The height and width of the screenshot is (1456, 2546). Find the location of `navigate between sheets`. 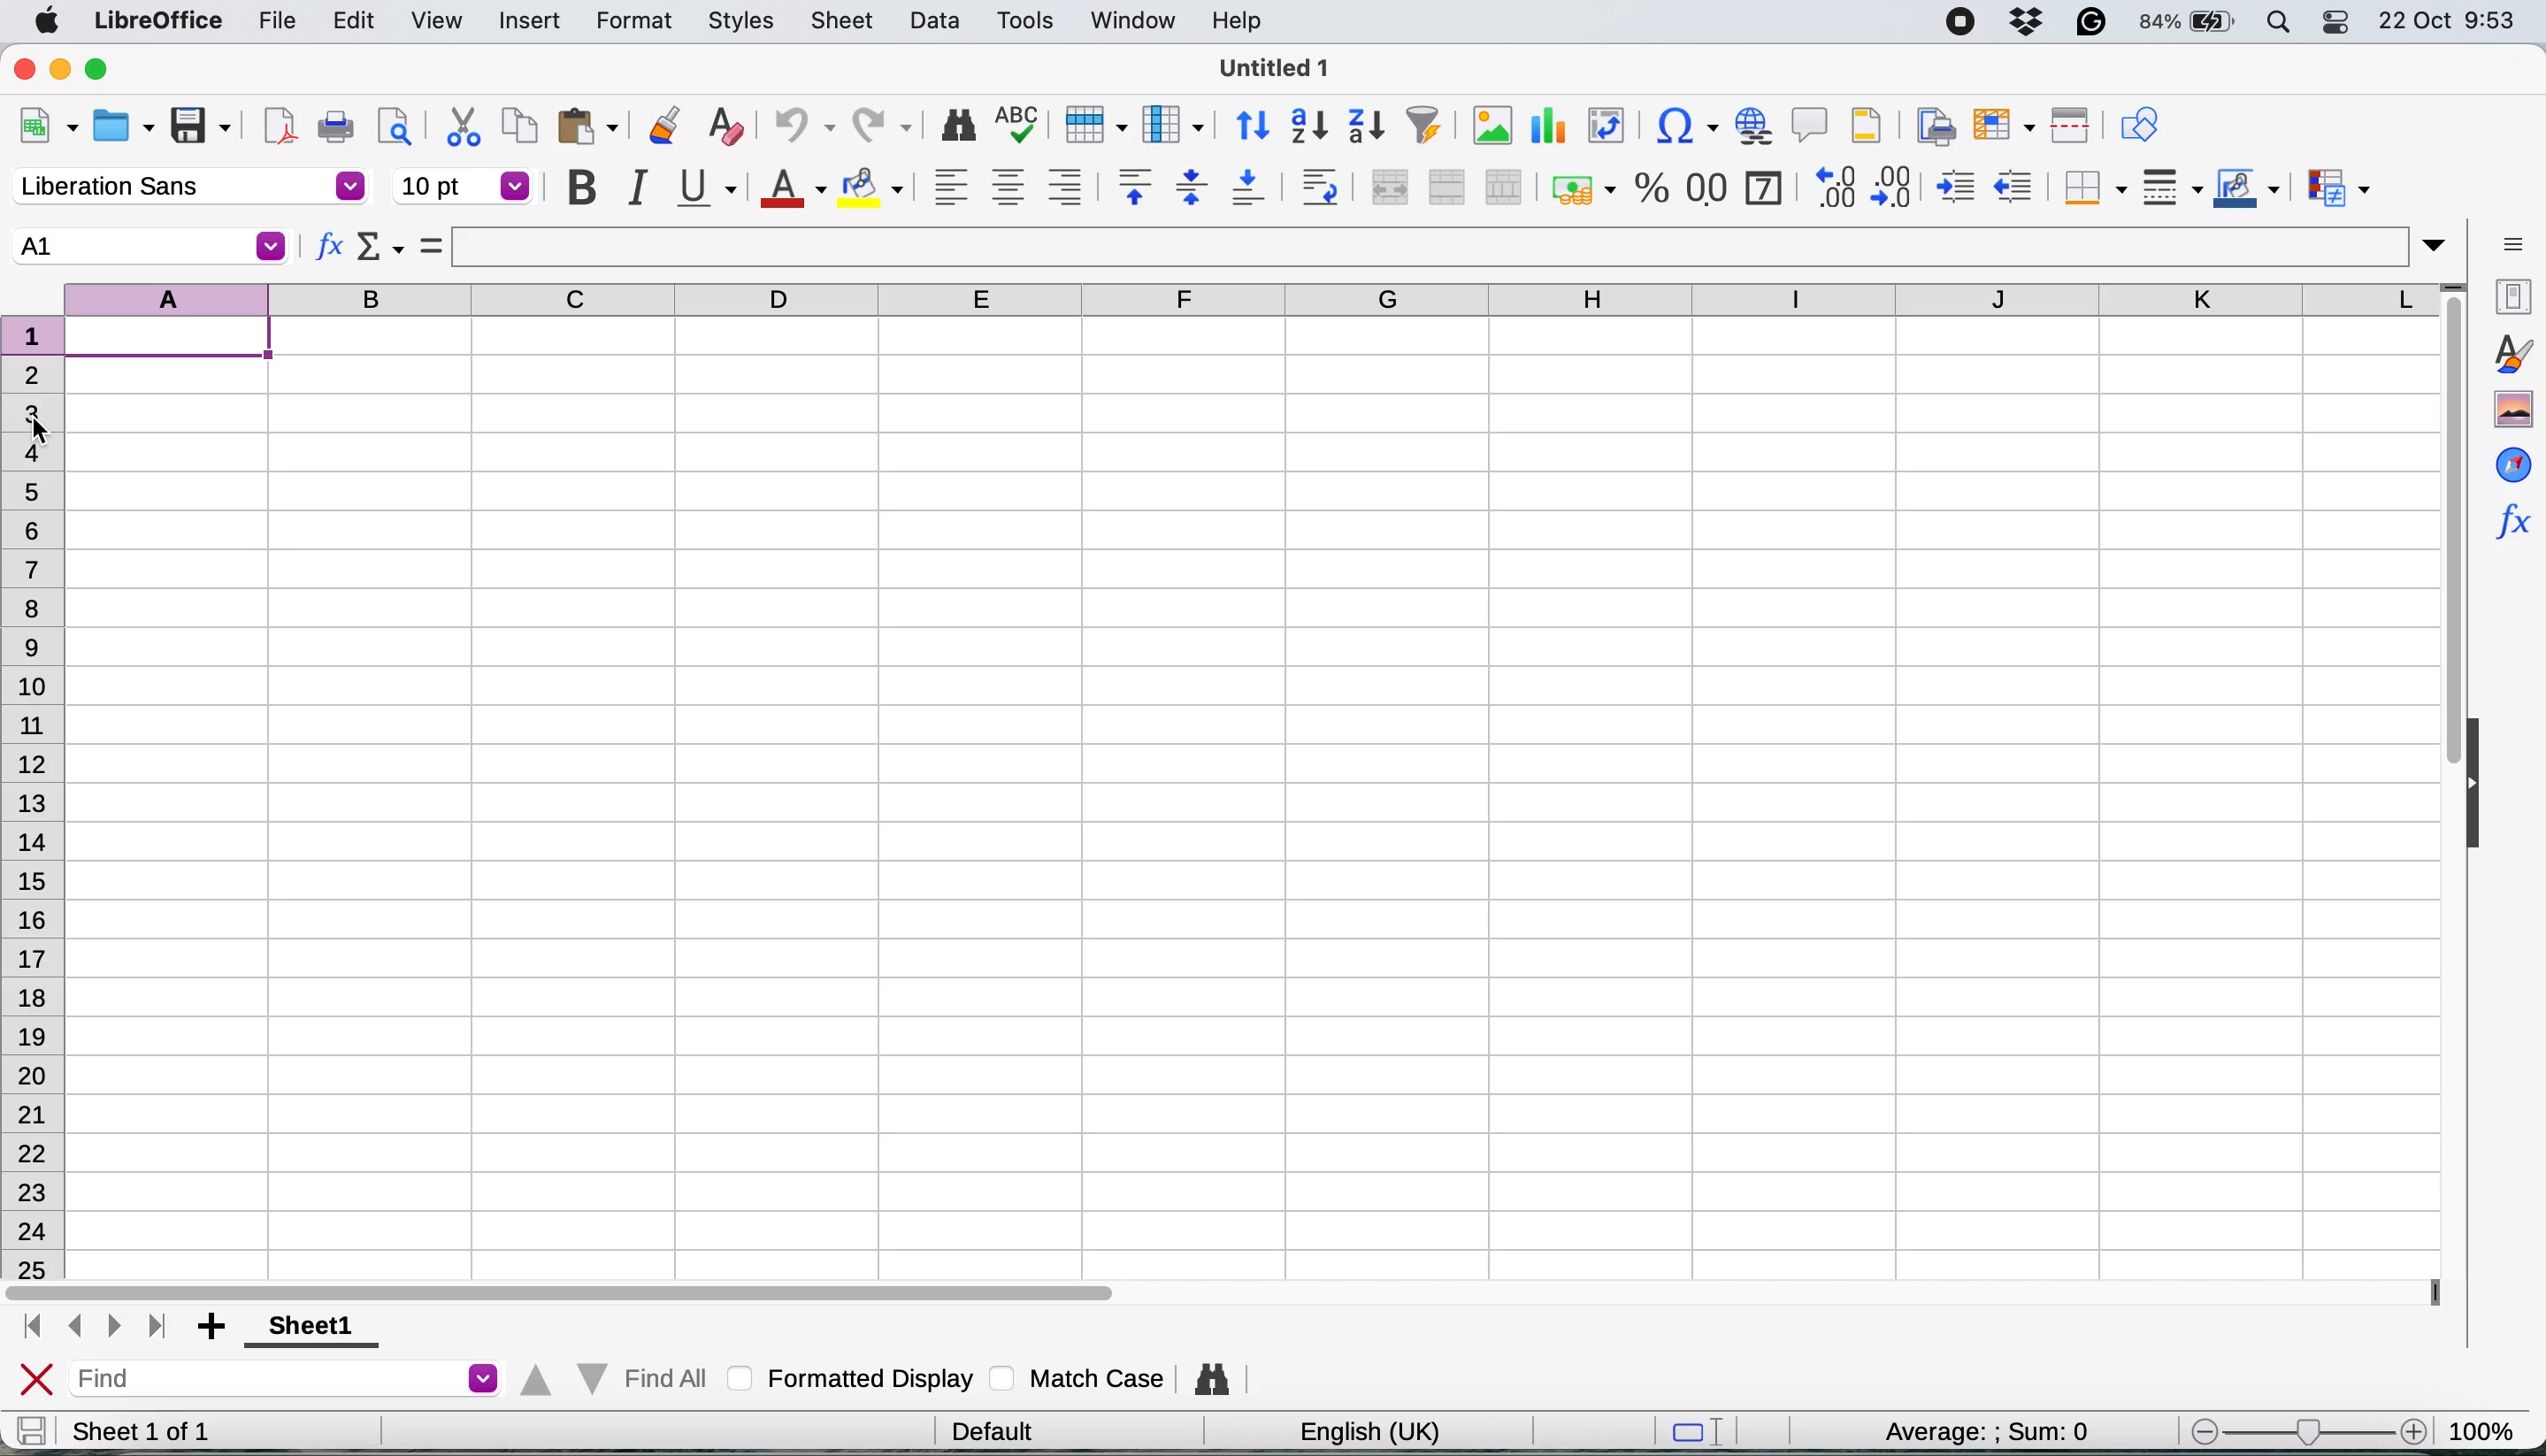

navigate between sheets is located at coordinates (92, 1328).